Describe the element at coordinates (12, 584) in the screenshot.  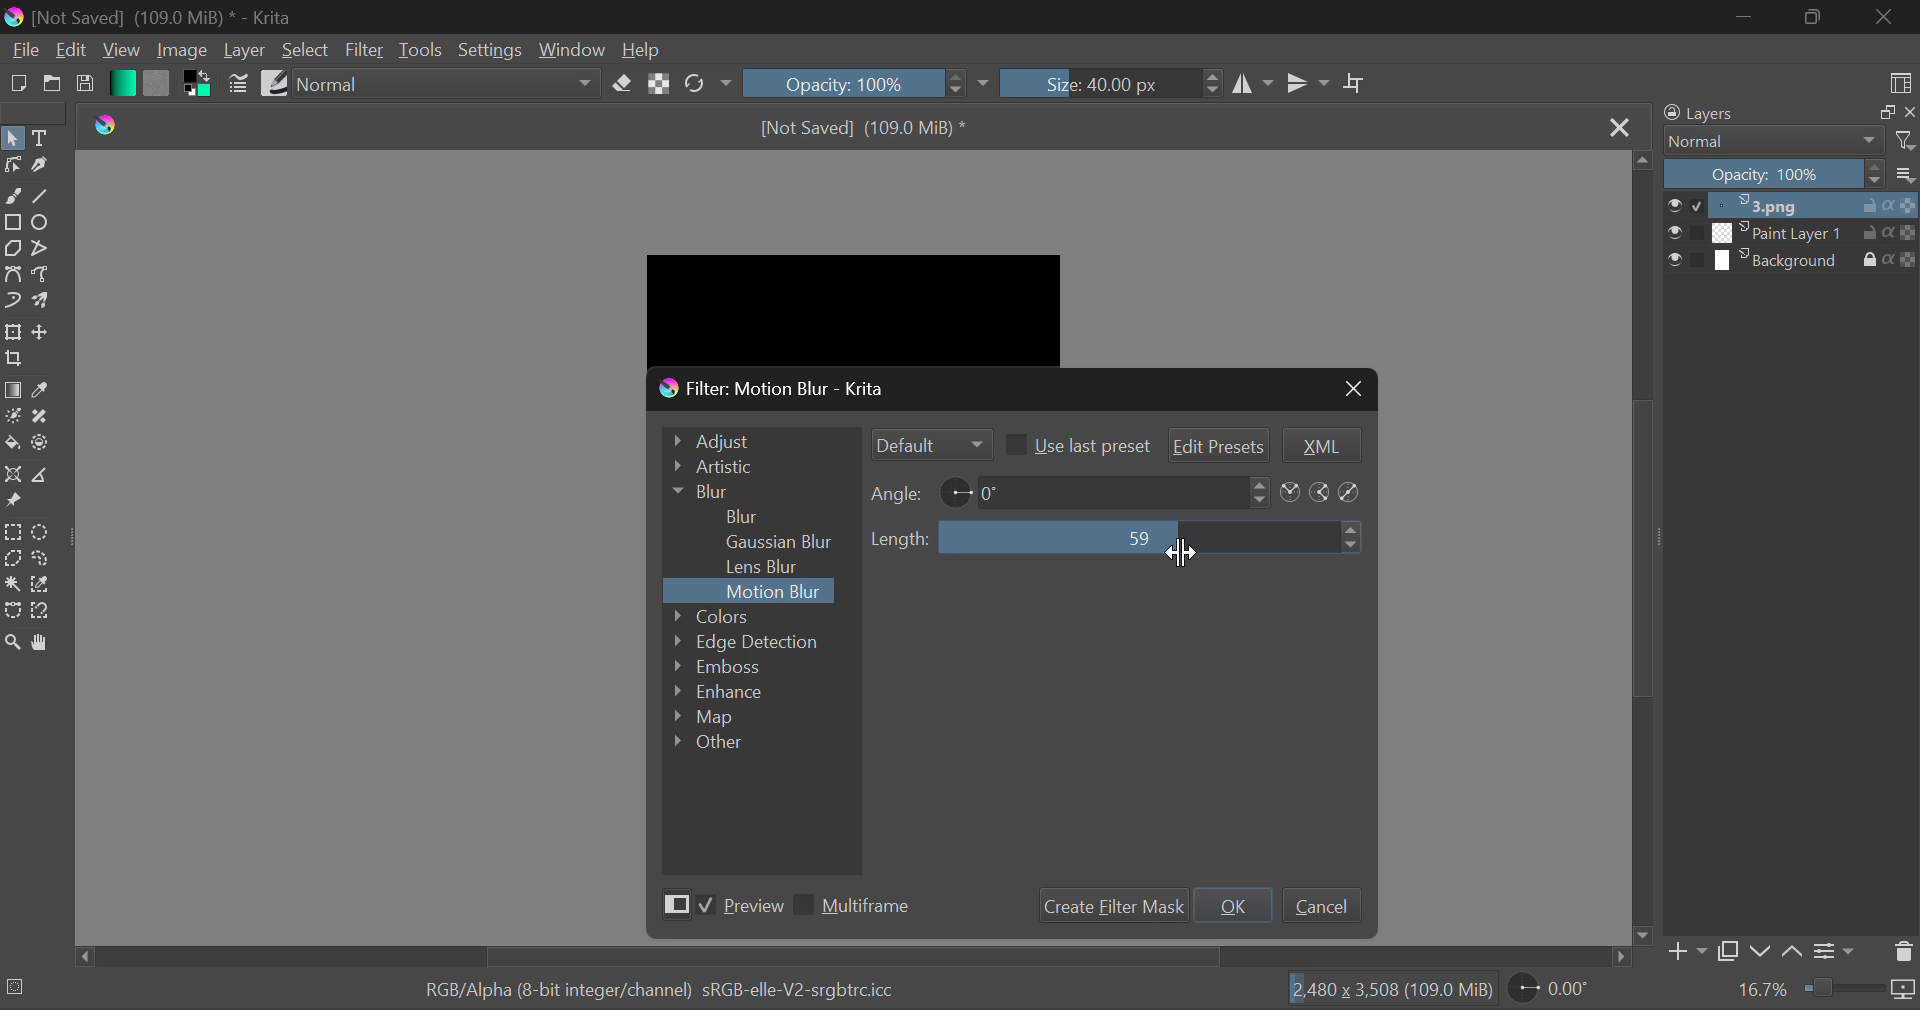
I see `Continuous Selection Tool` at that location.